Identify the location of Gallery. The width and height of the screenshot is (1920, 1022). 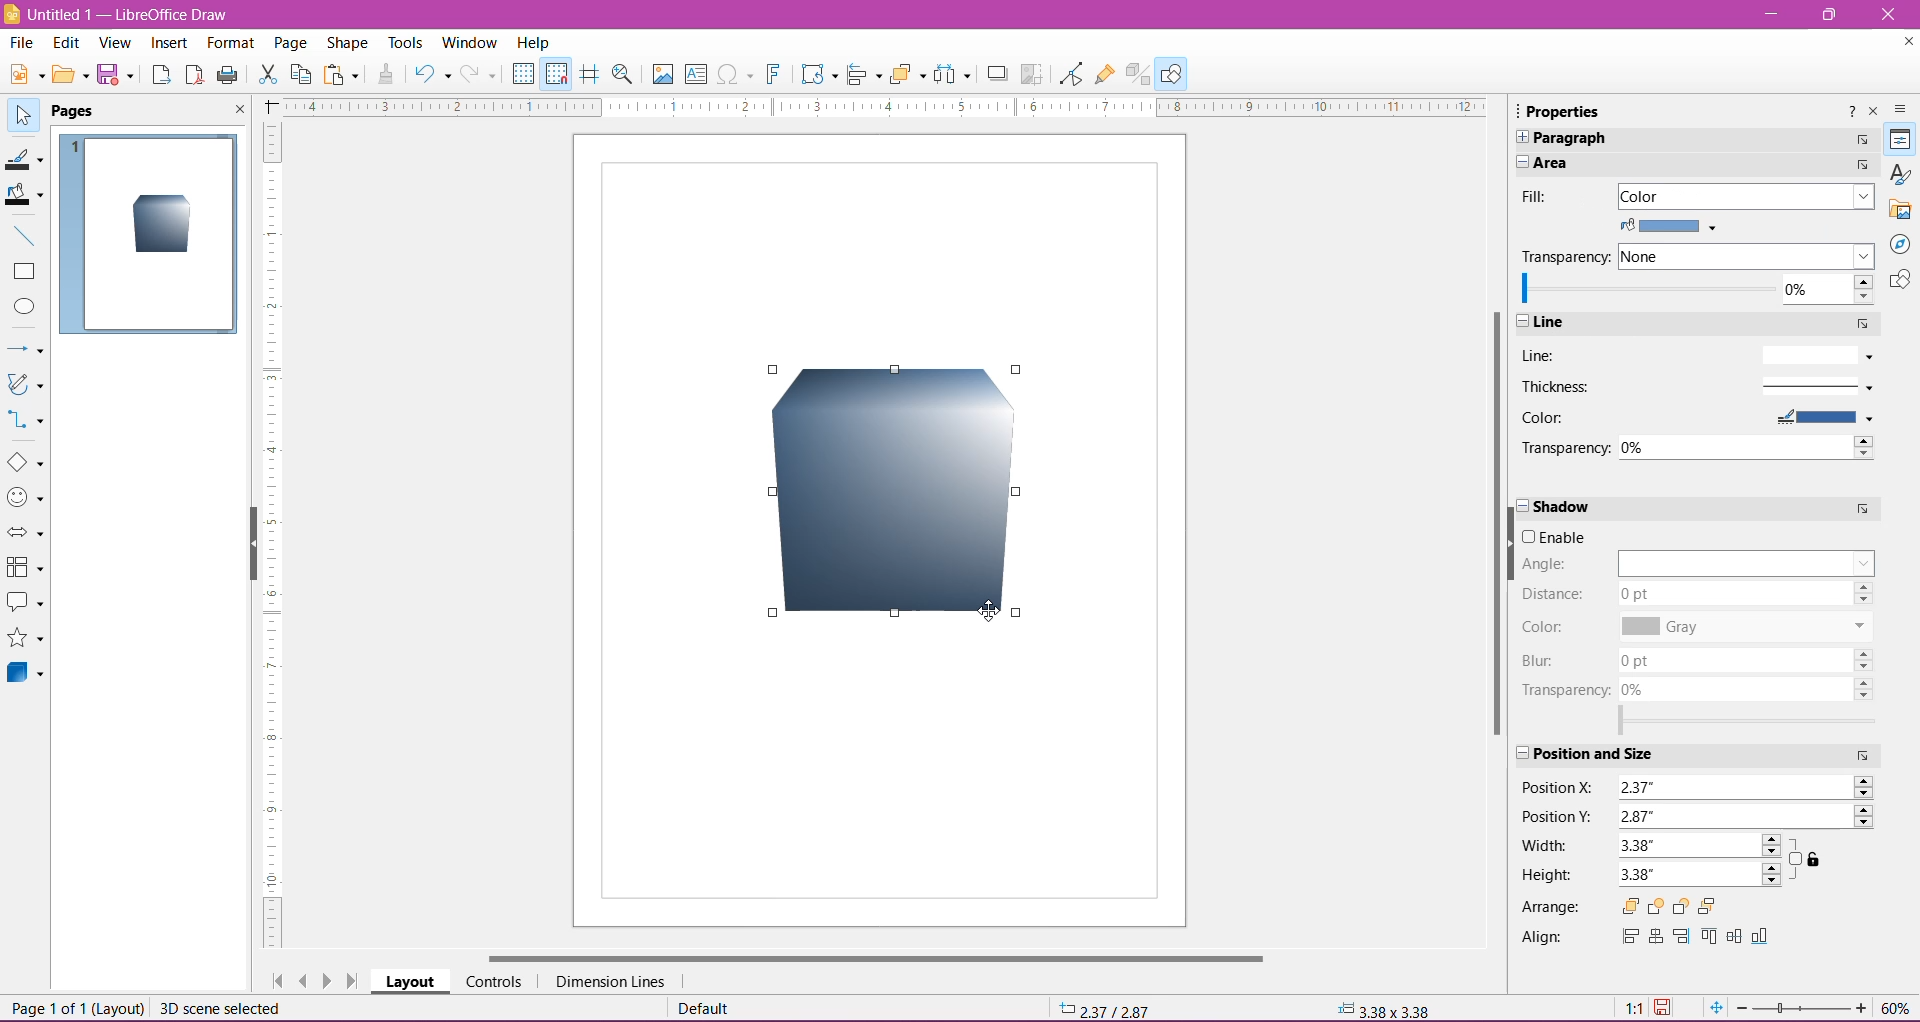
(1900, 209).